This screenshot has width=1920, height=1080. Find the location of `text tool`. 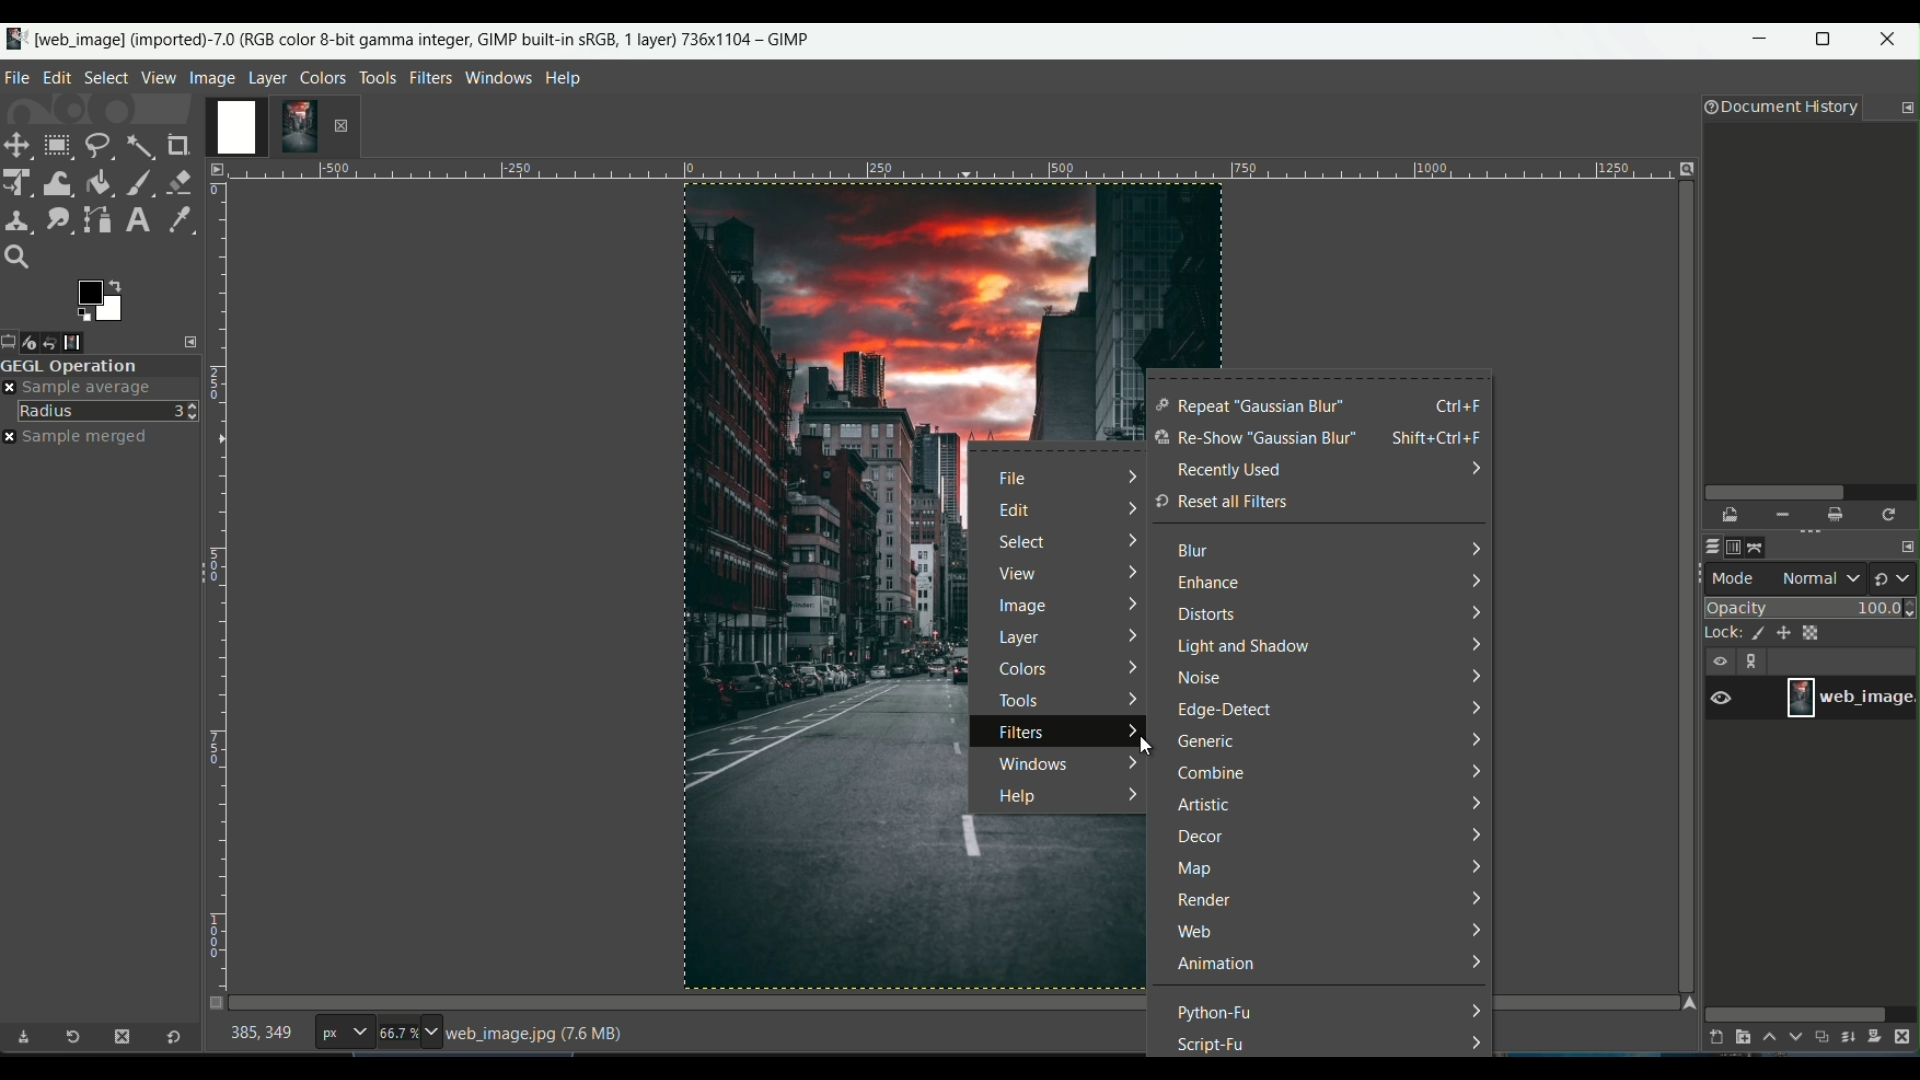

text tool is located at coordinates (136, 220).